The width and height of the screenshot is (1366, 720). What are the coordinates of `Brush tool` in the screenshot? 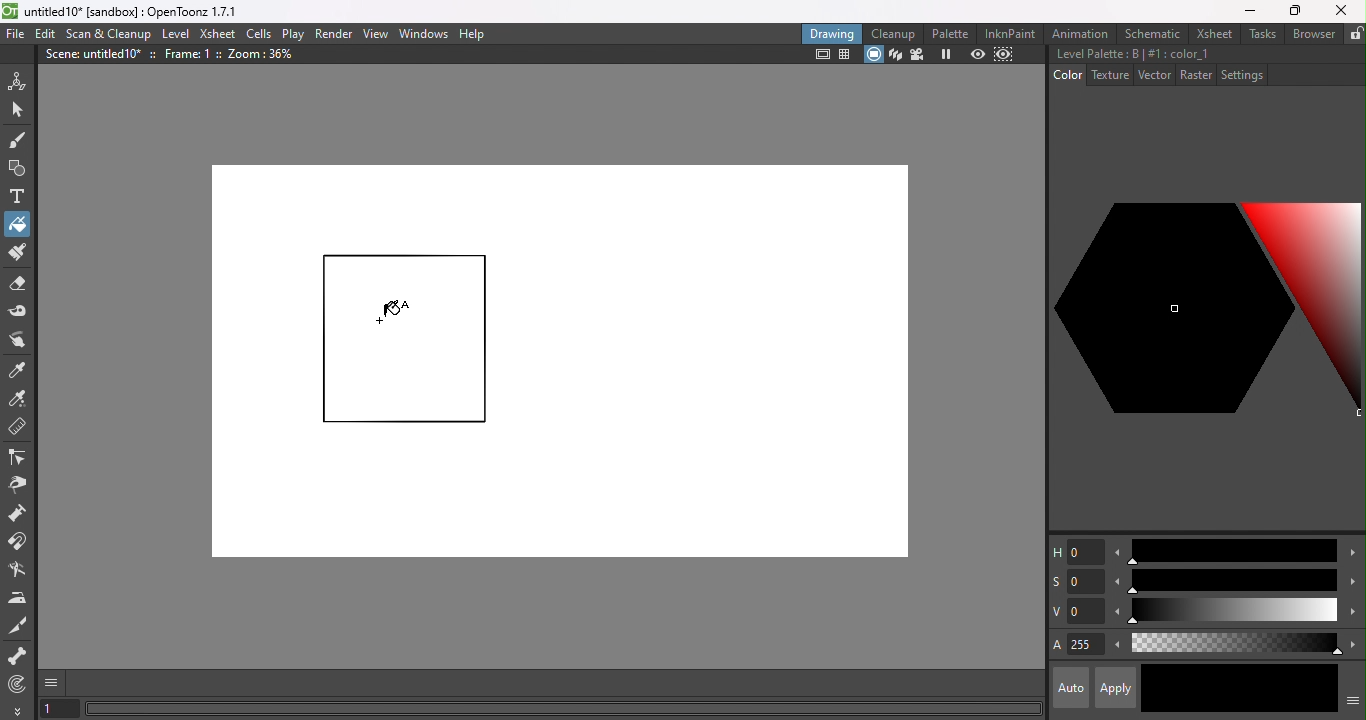 It's located at (22, 139).